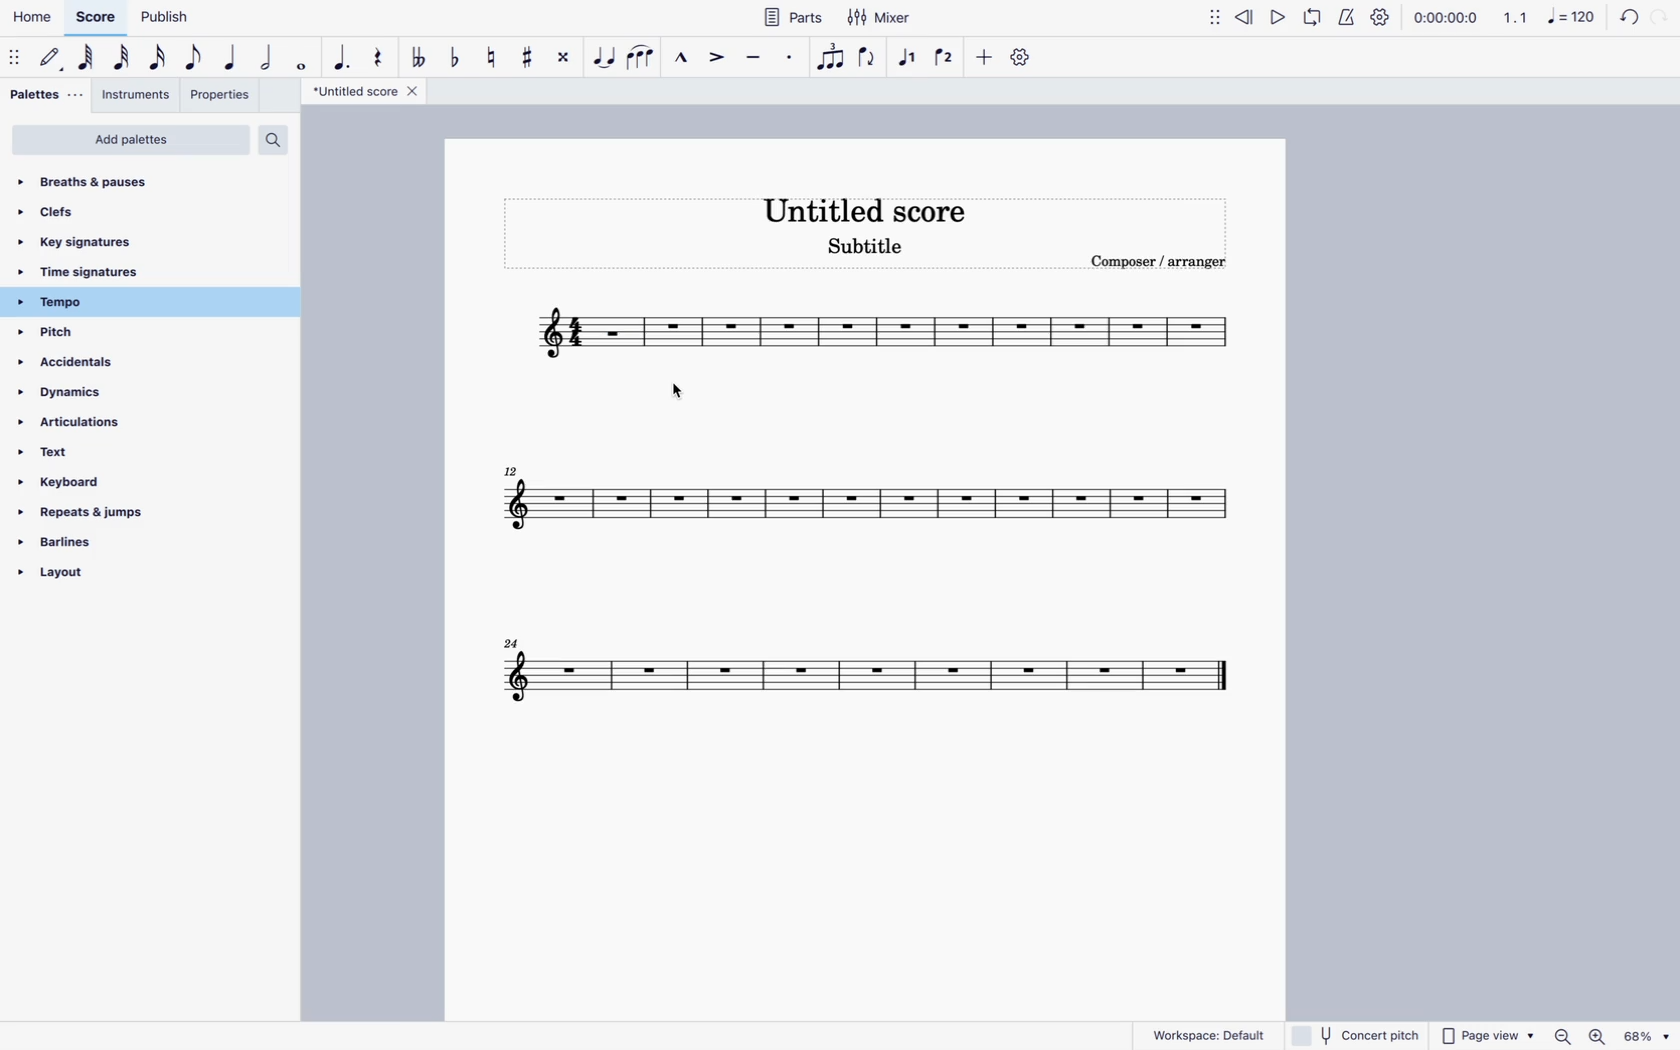 The image size is (1680, 1050). Describe the element at coordinates (755, 60) in the screenshot. I see `tenuto` at that location.